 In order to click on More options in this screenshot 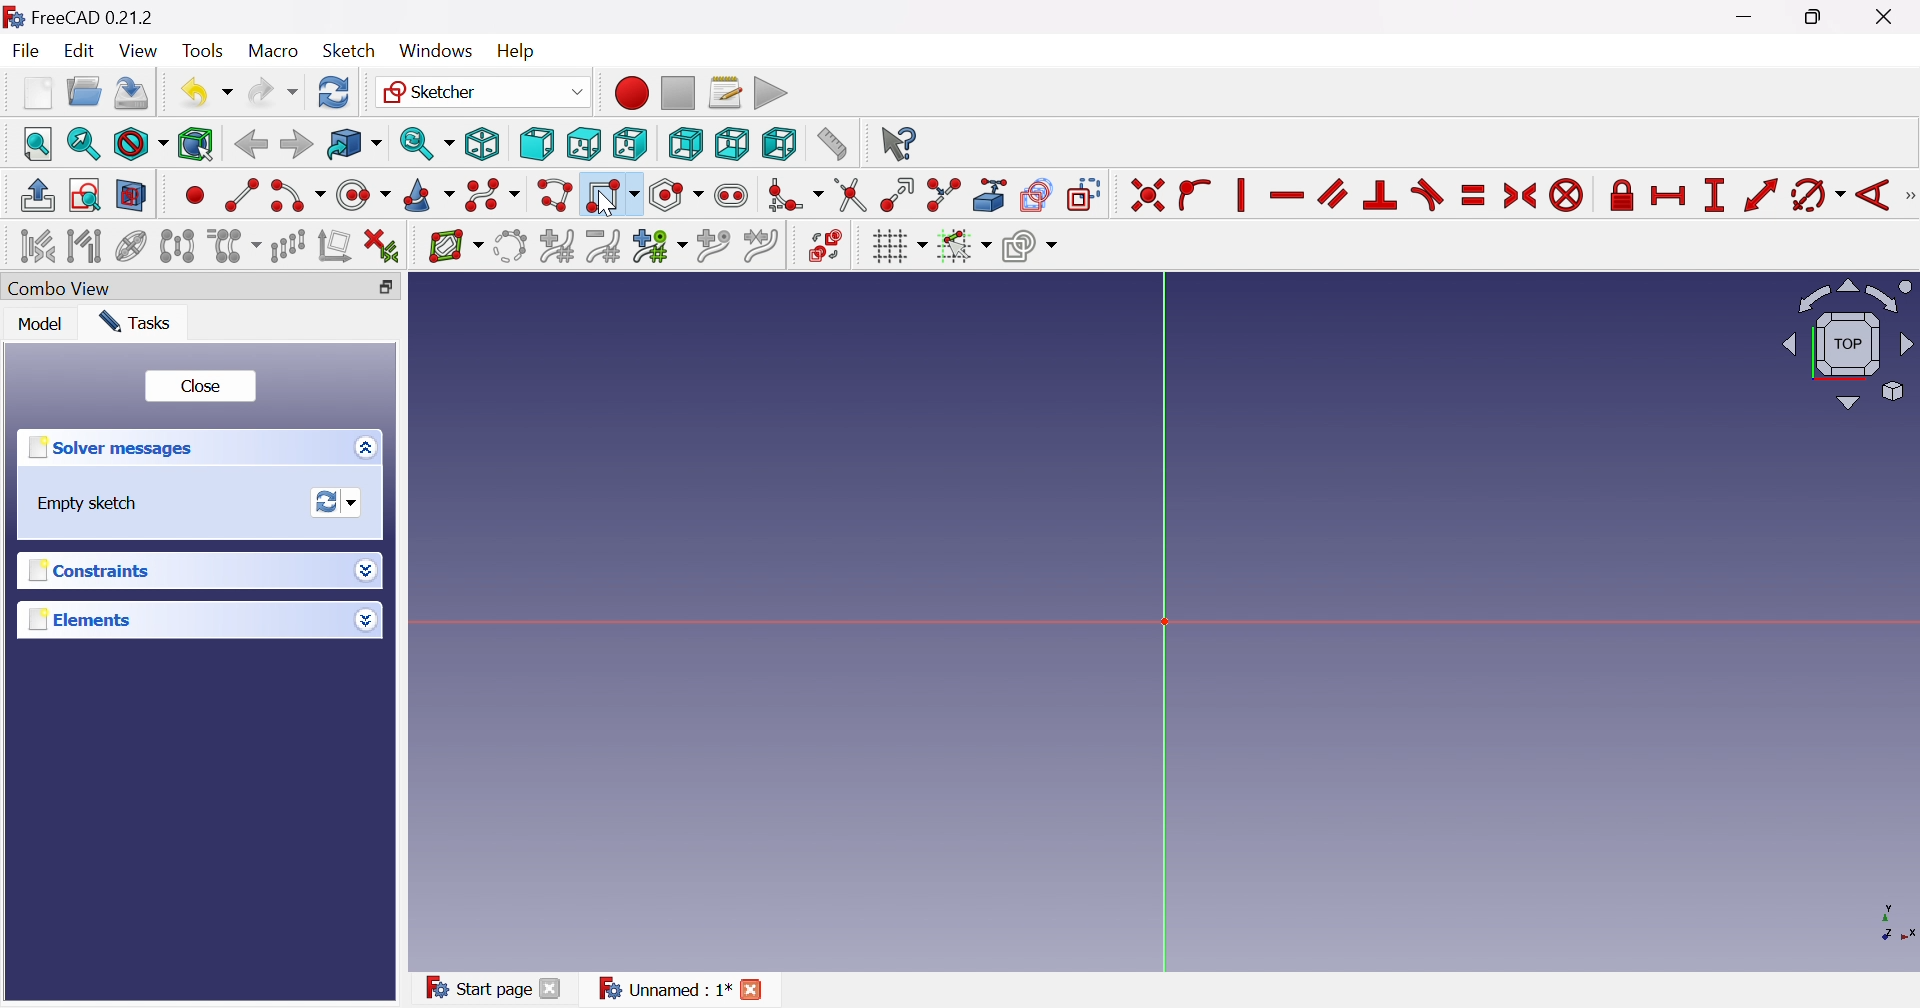, I will do `click(370, 570)`.